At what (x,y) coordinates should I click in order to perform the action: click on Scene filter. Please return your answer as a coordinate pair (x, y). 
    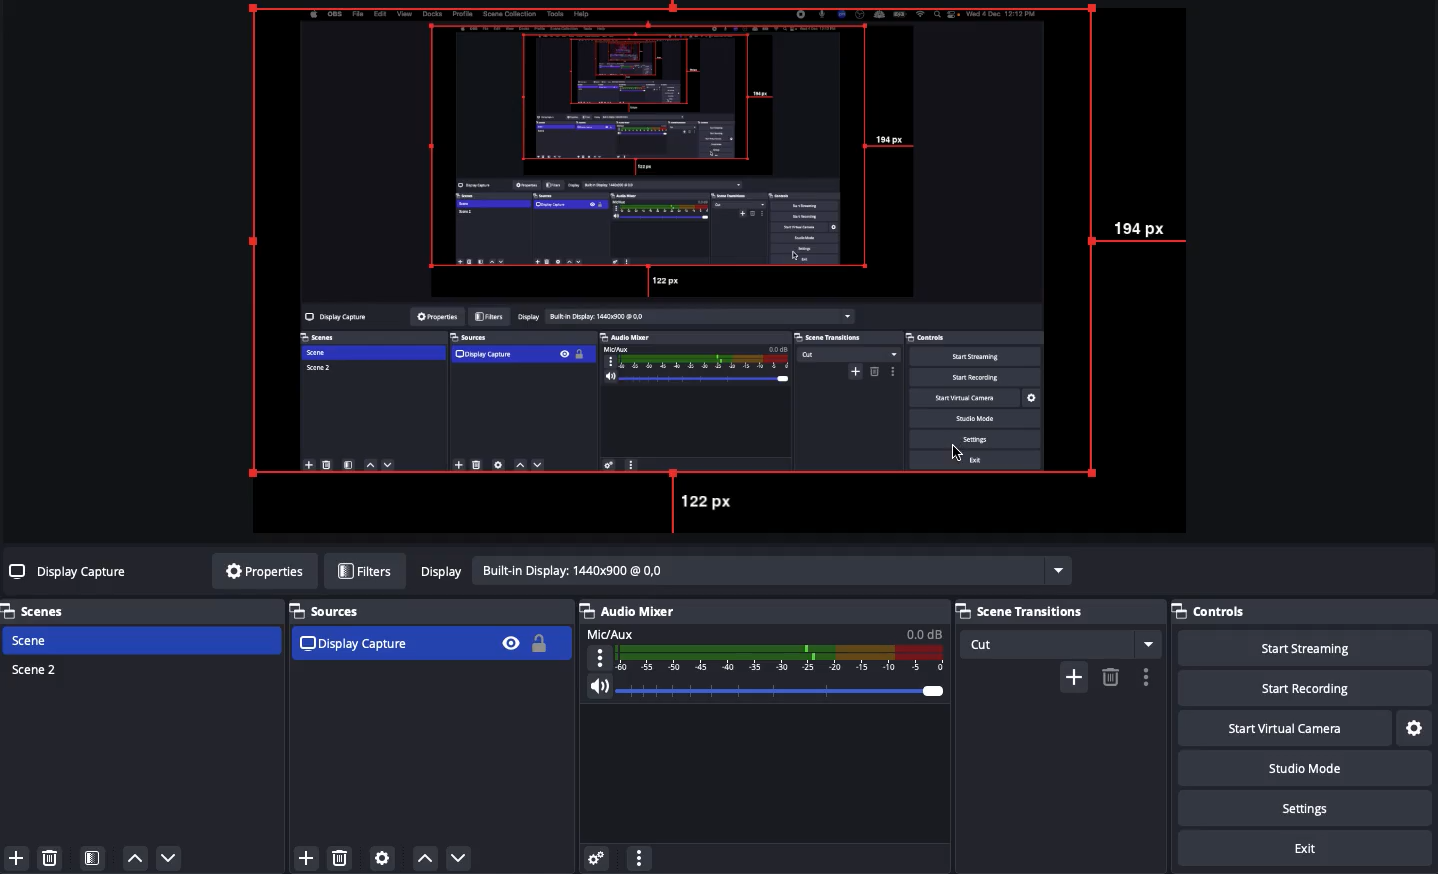
    Looking at the image, I should click on (93, 859).